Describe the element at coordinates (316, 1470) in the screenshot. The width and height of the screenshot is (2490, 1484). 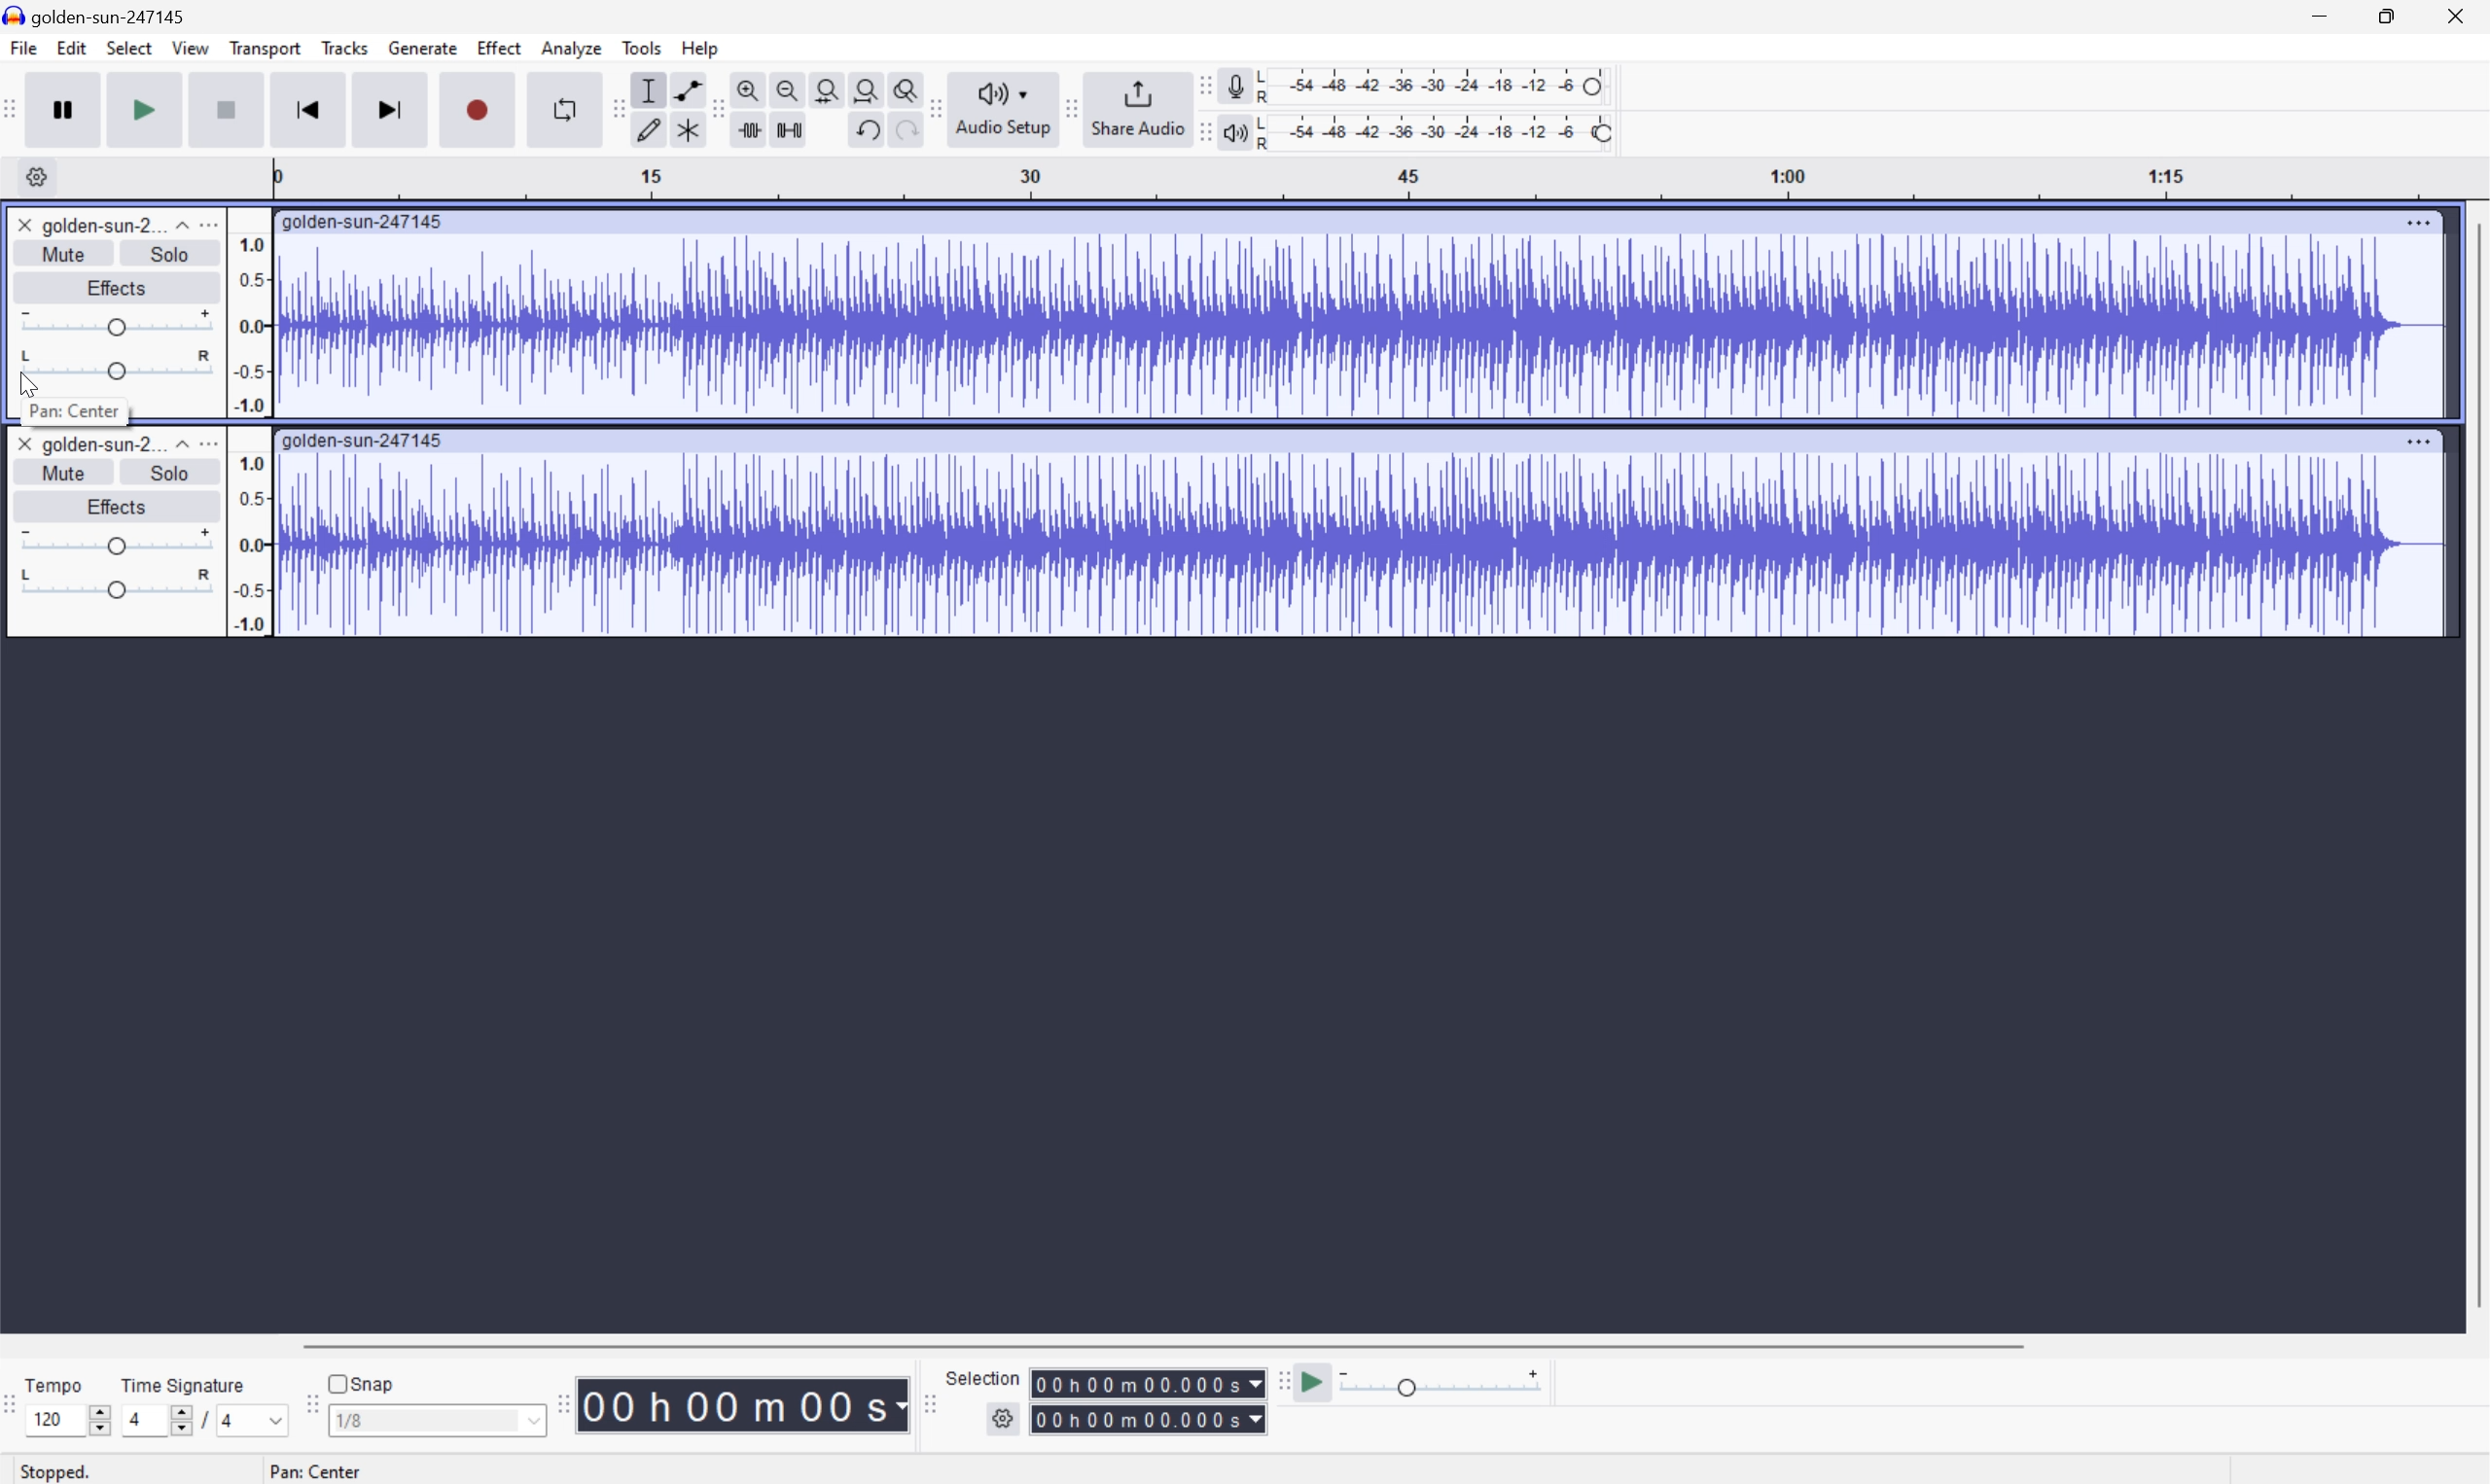
I see `Pan center` at that location.